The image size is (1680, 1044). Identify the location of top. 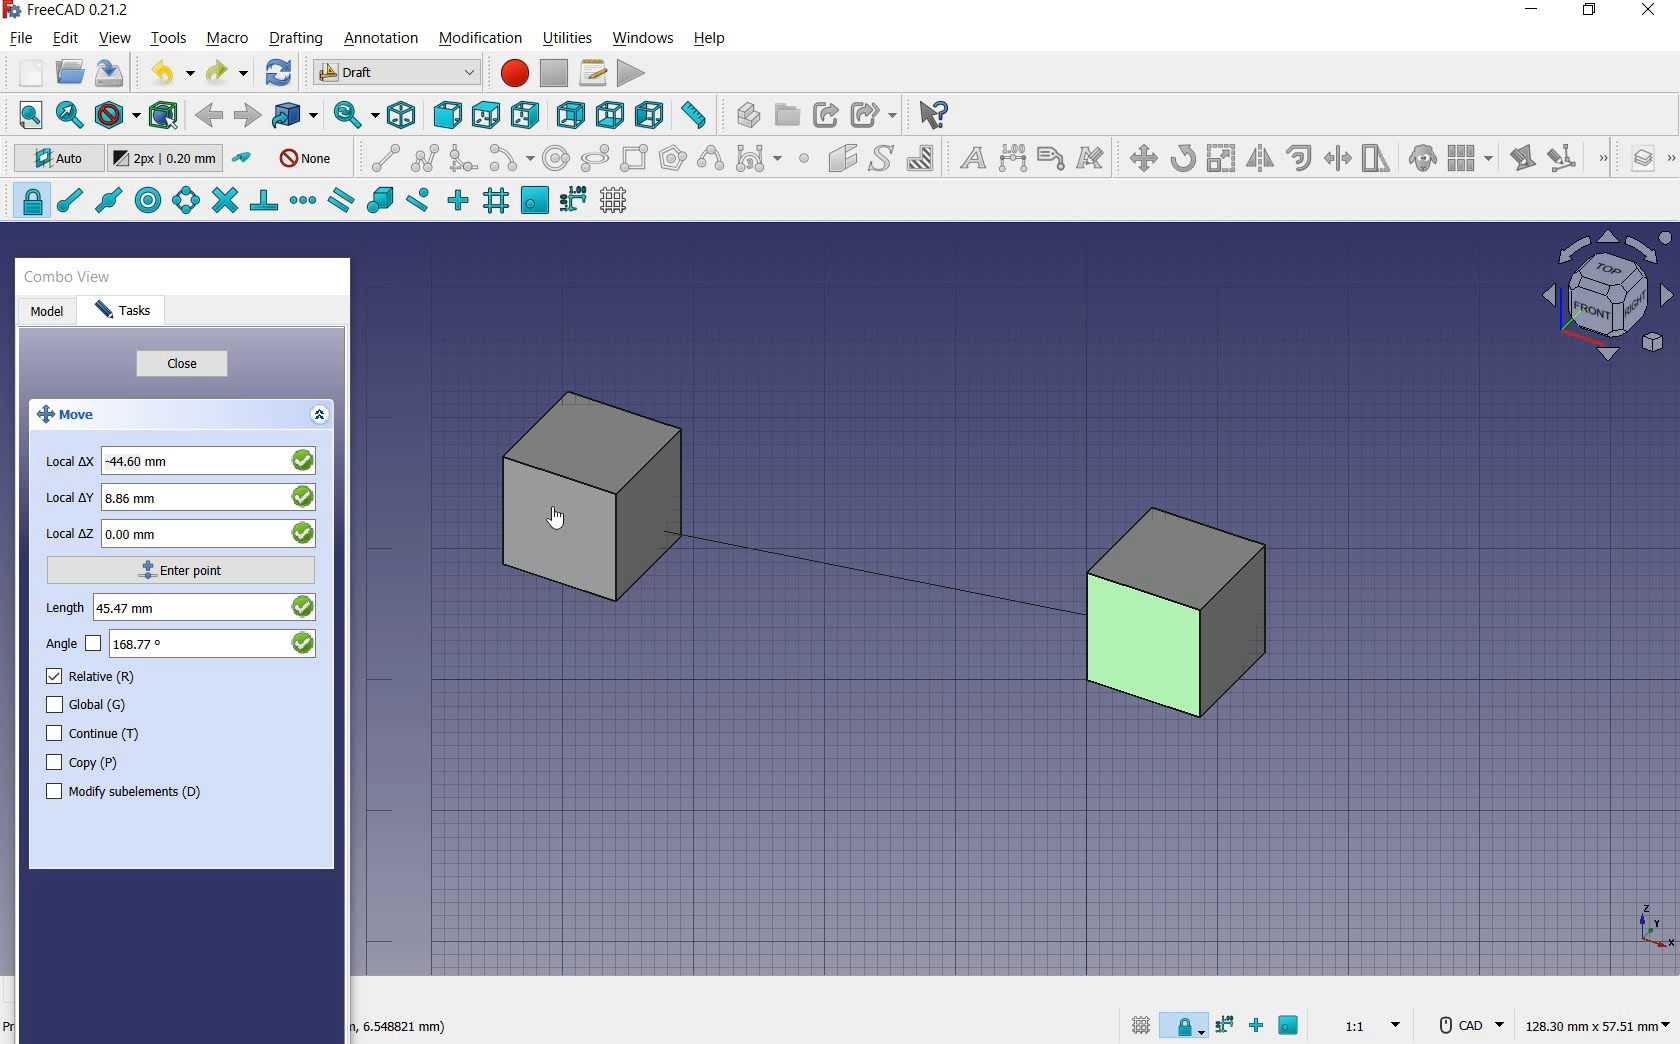
(489, 114).